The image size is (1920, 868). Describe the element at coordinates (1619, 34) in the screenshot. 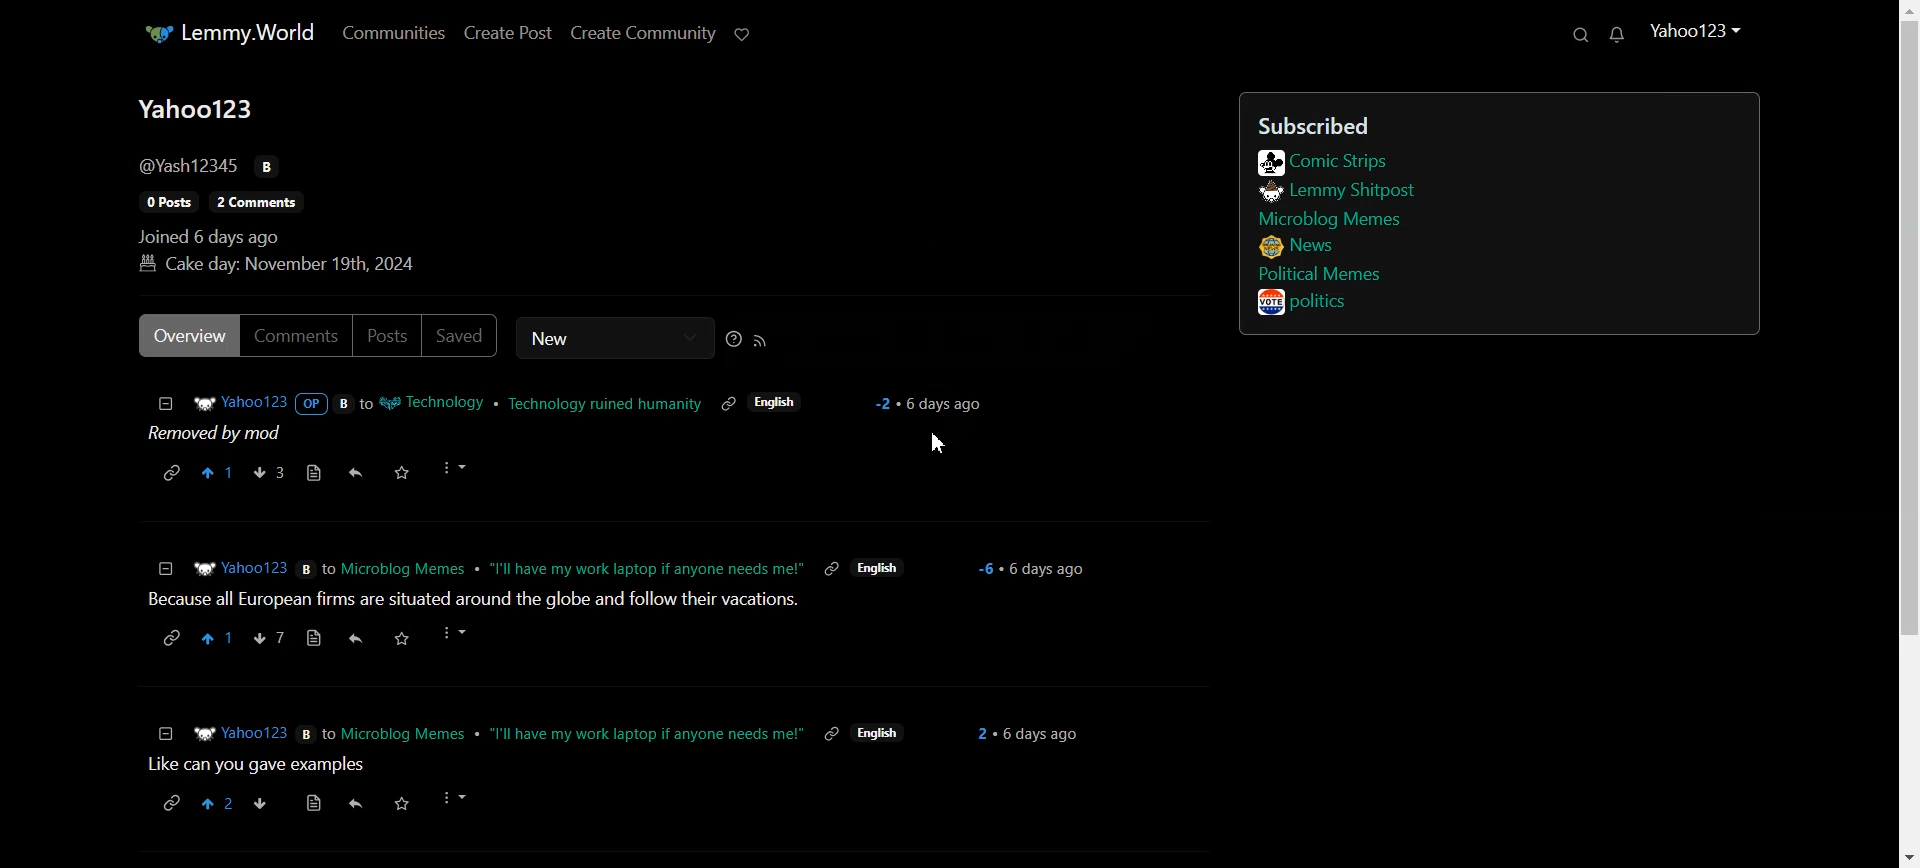

I see `Unread Message` at that location.